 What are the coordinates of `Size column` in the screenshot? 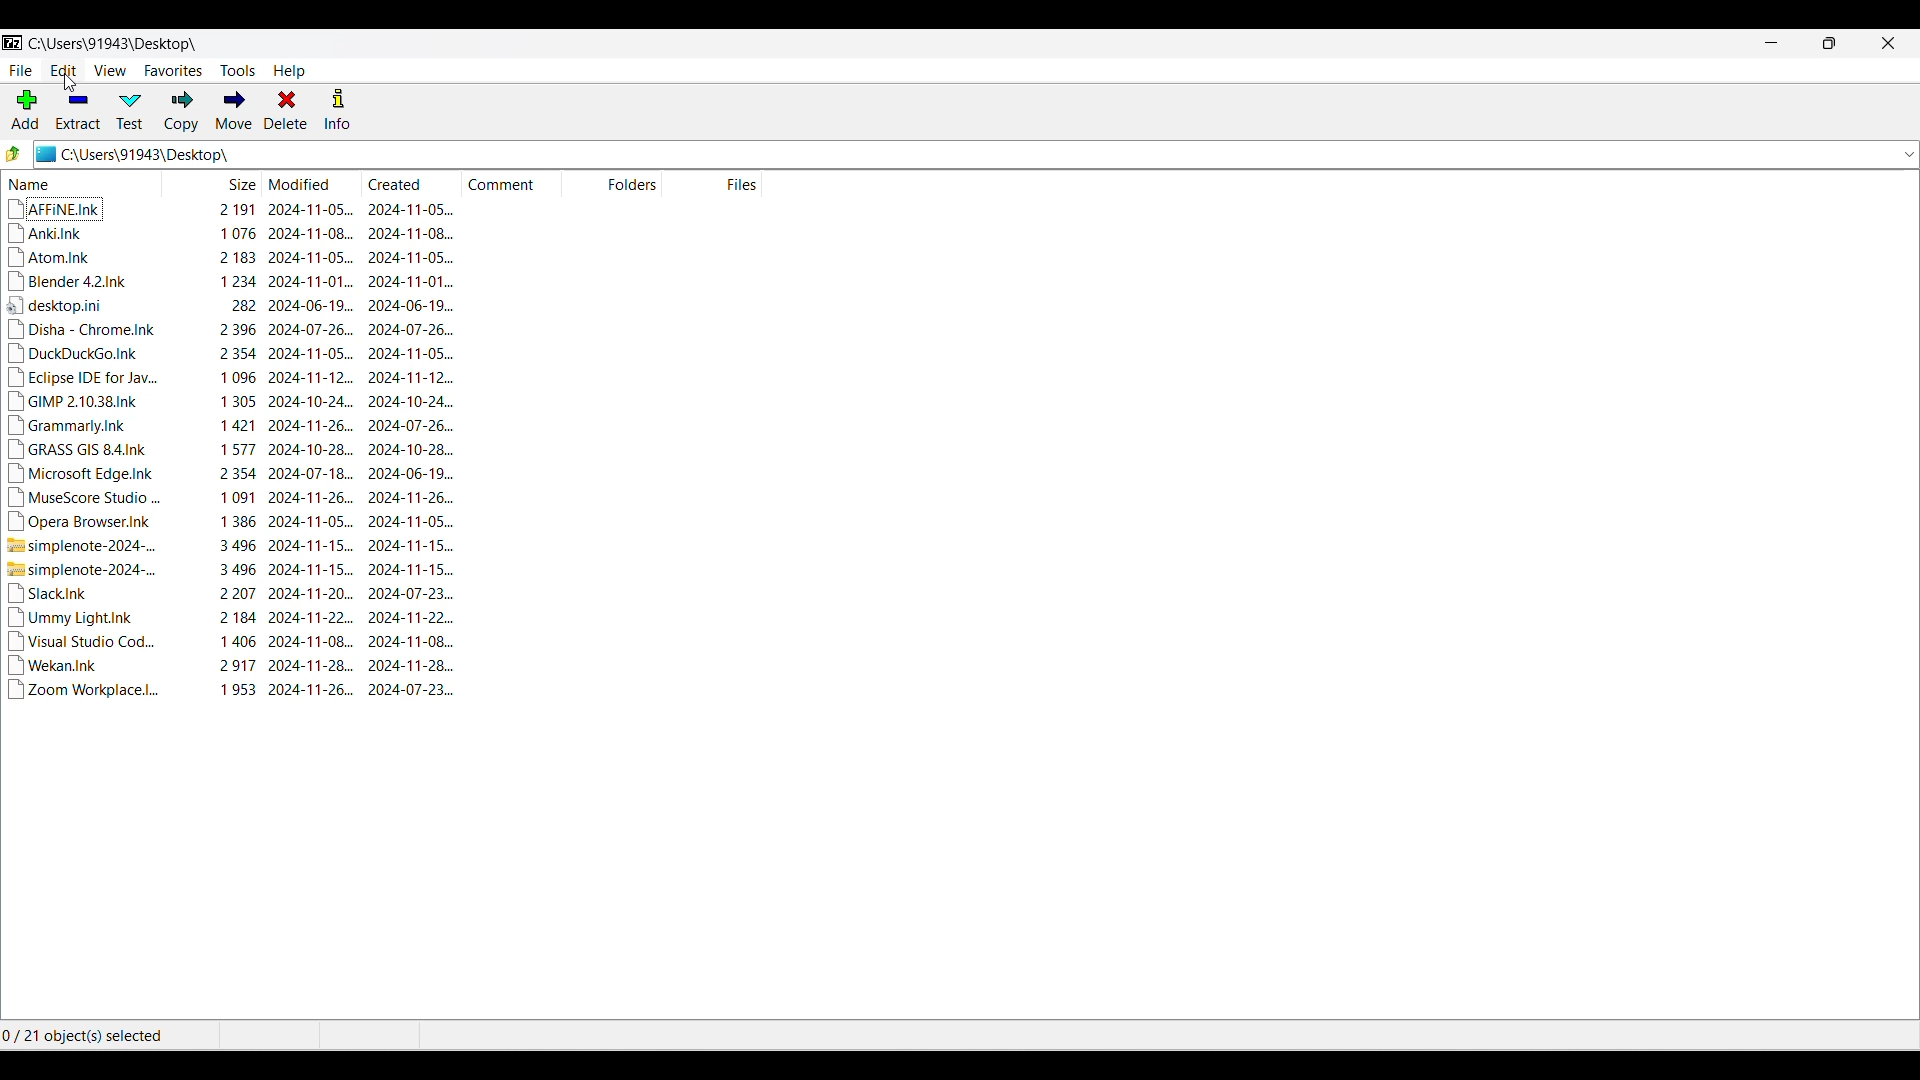 It's located at (210, 182).